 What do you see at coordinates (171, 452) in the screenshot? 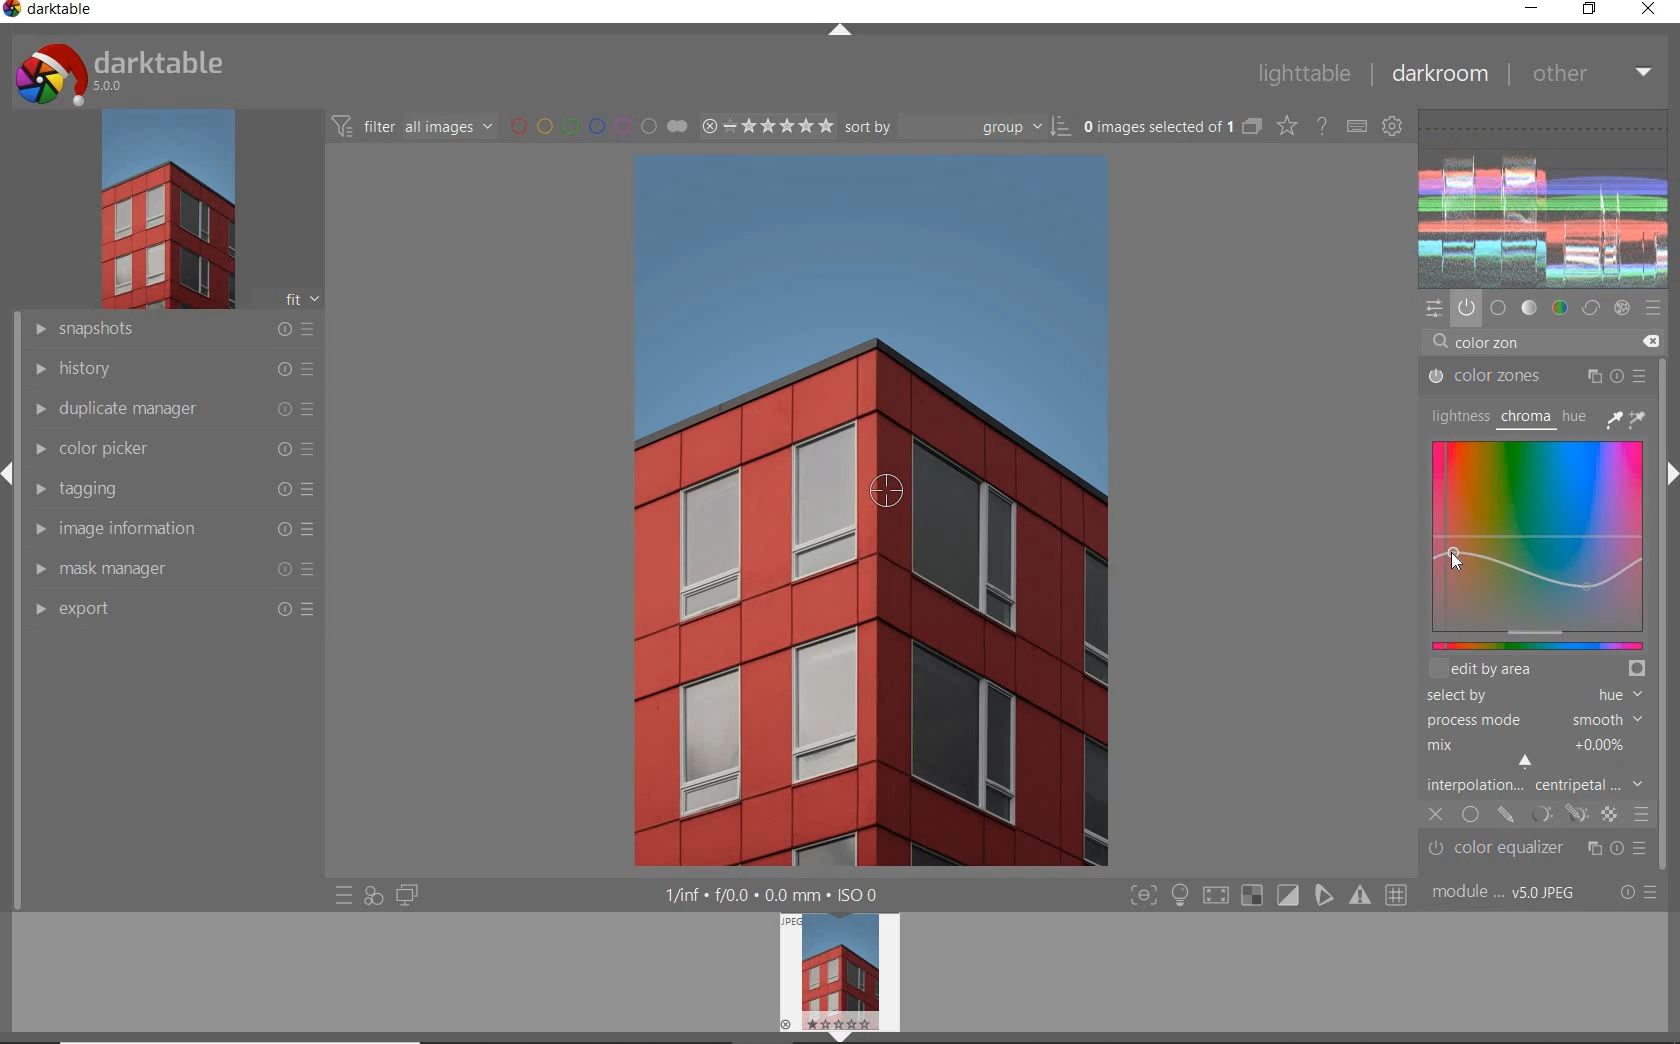
I see `color picker` at bounding box center [171, 452].